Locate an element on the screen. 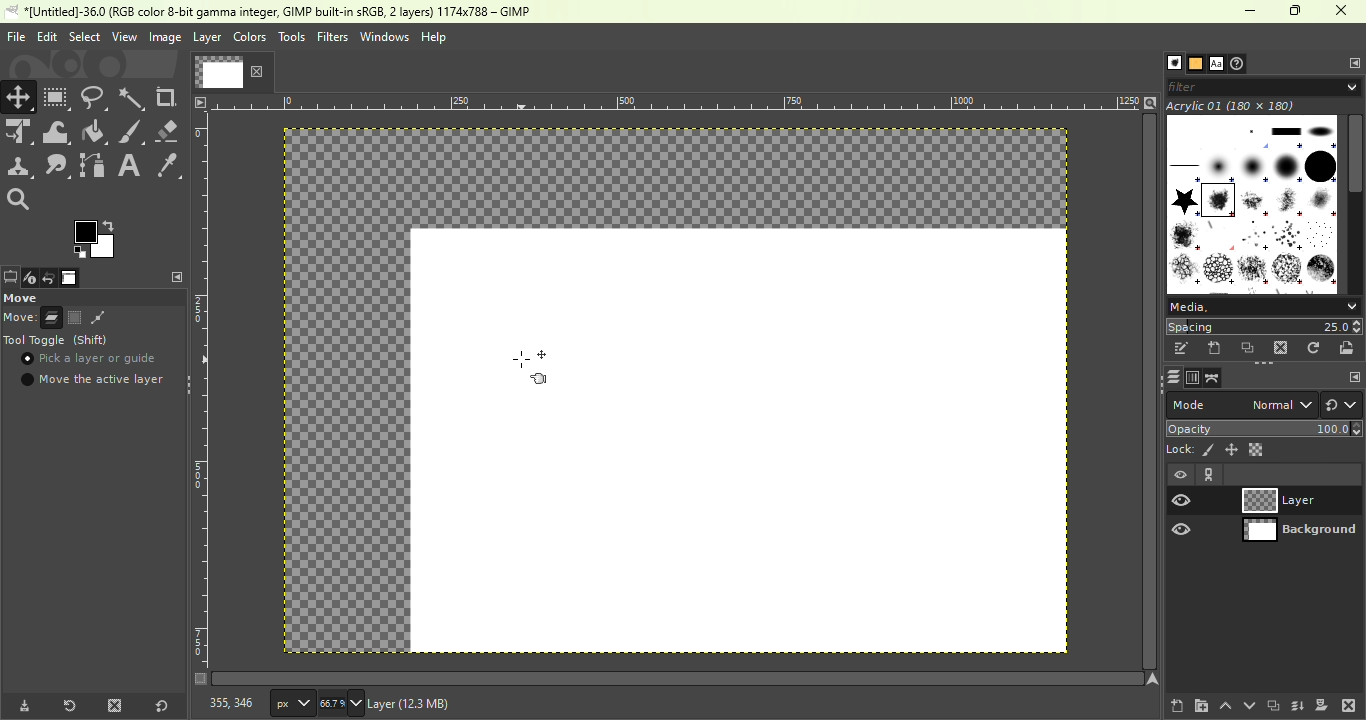  Navigate is located at coordinates (1153, 679).